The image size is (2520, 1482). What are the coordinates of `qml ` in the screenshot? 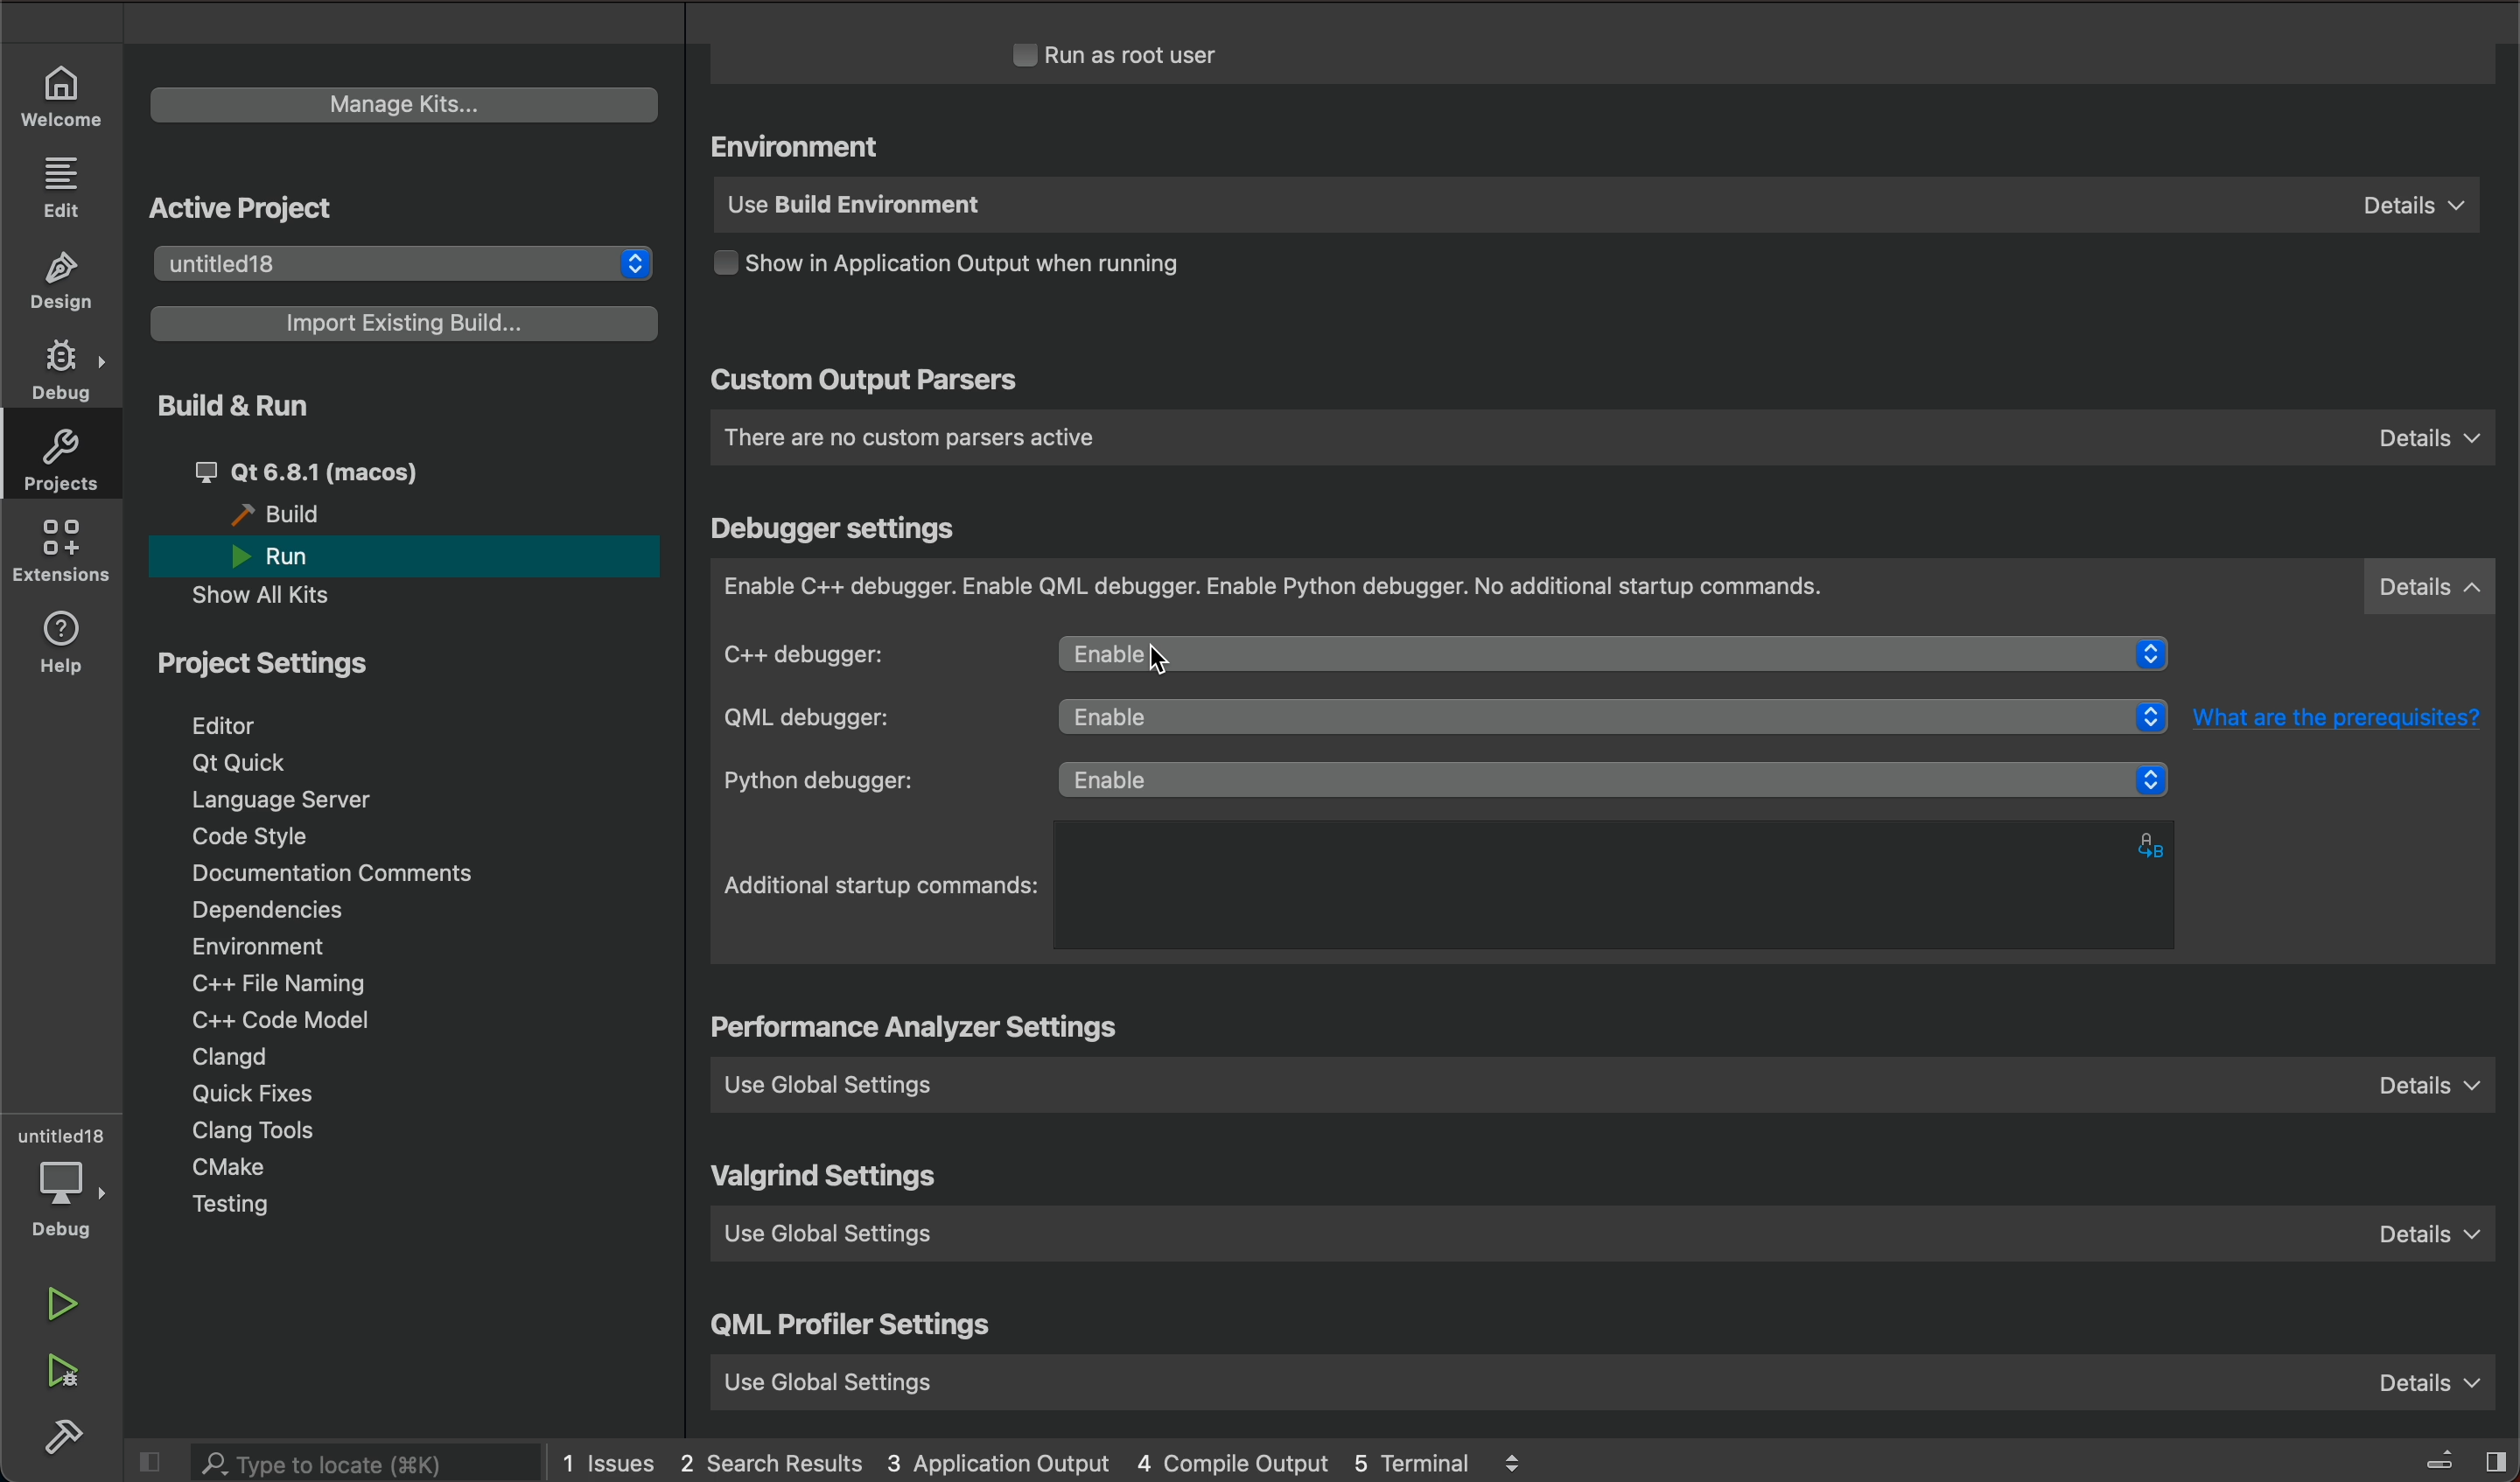 It's located at (854, 1330).